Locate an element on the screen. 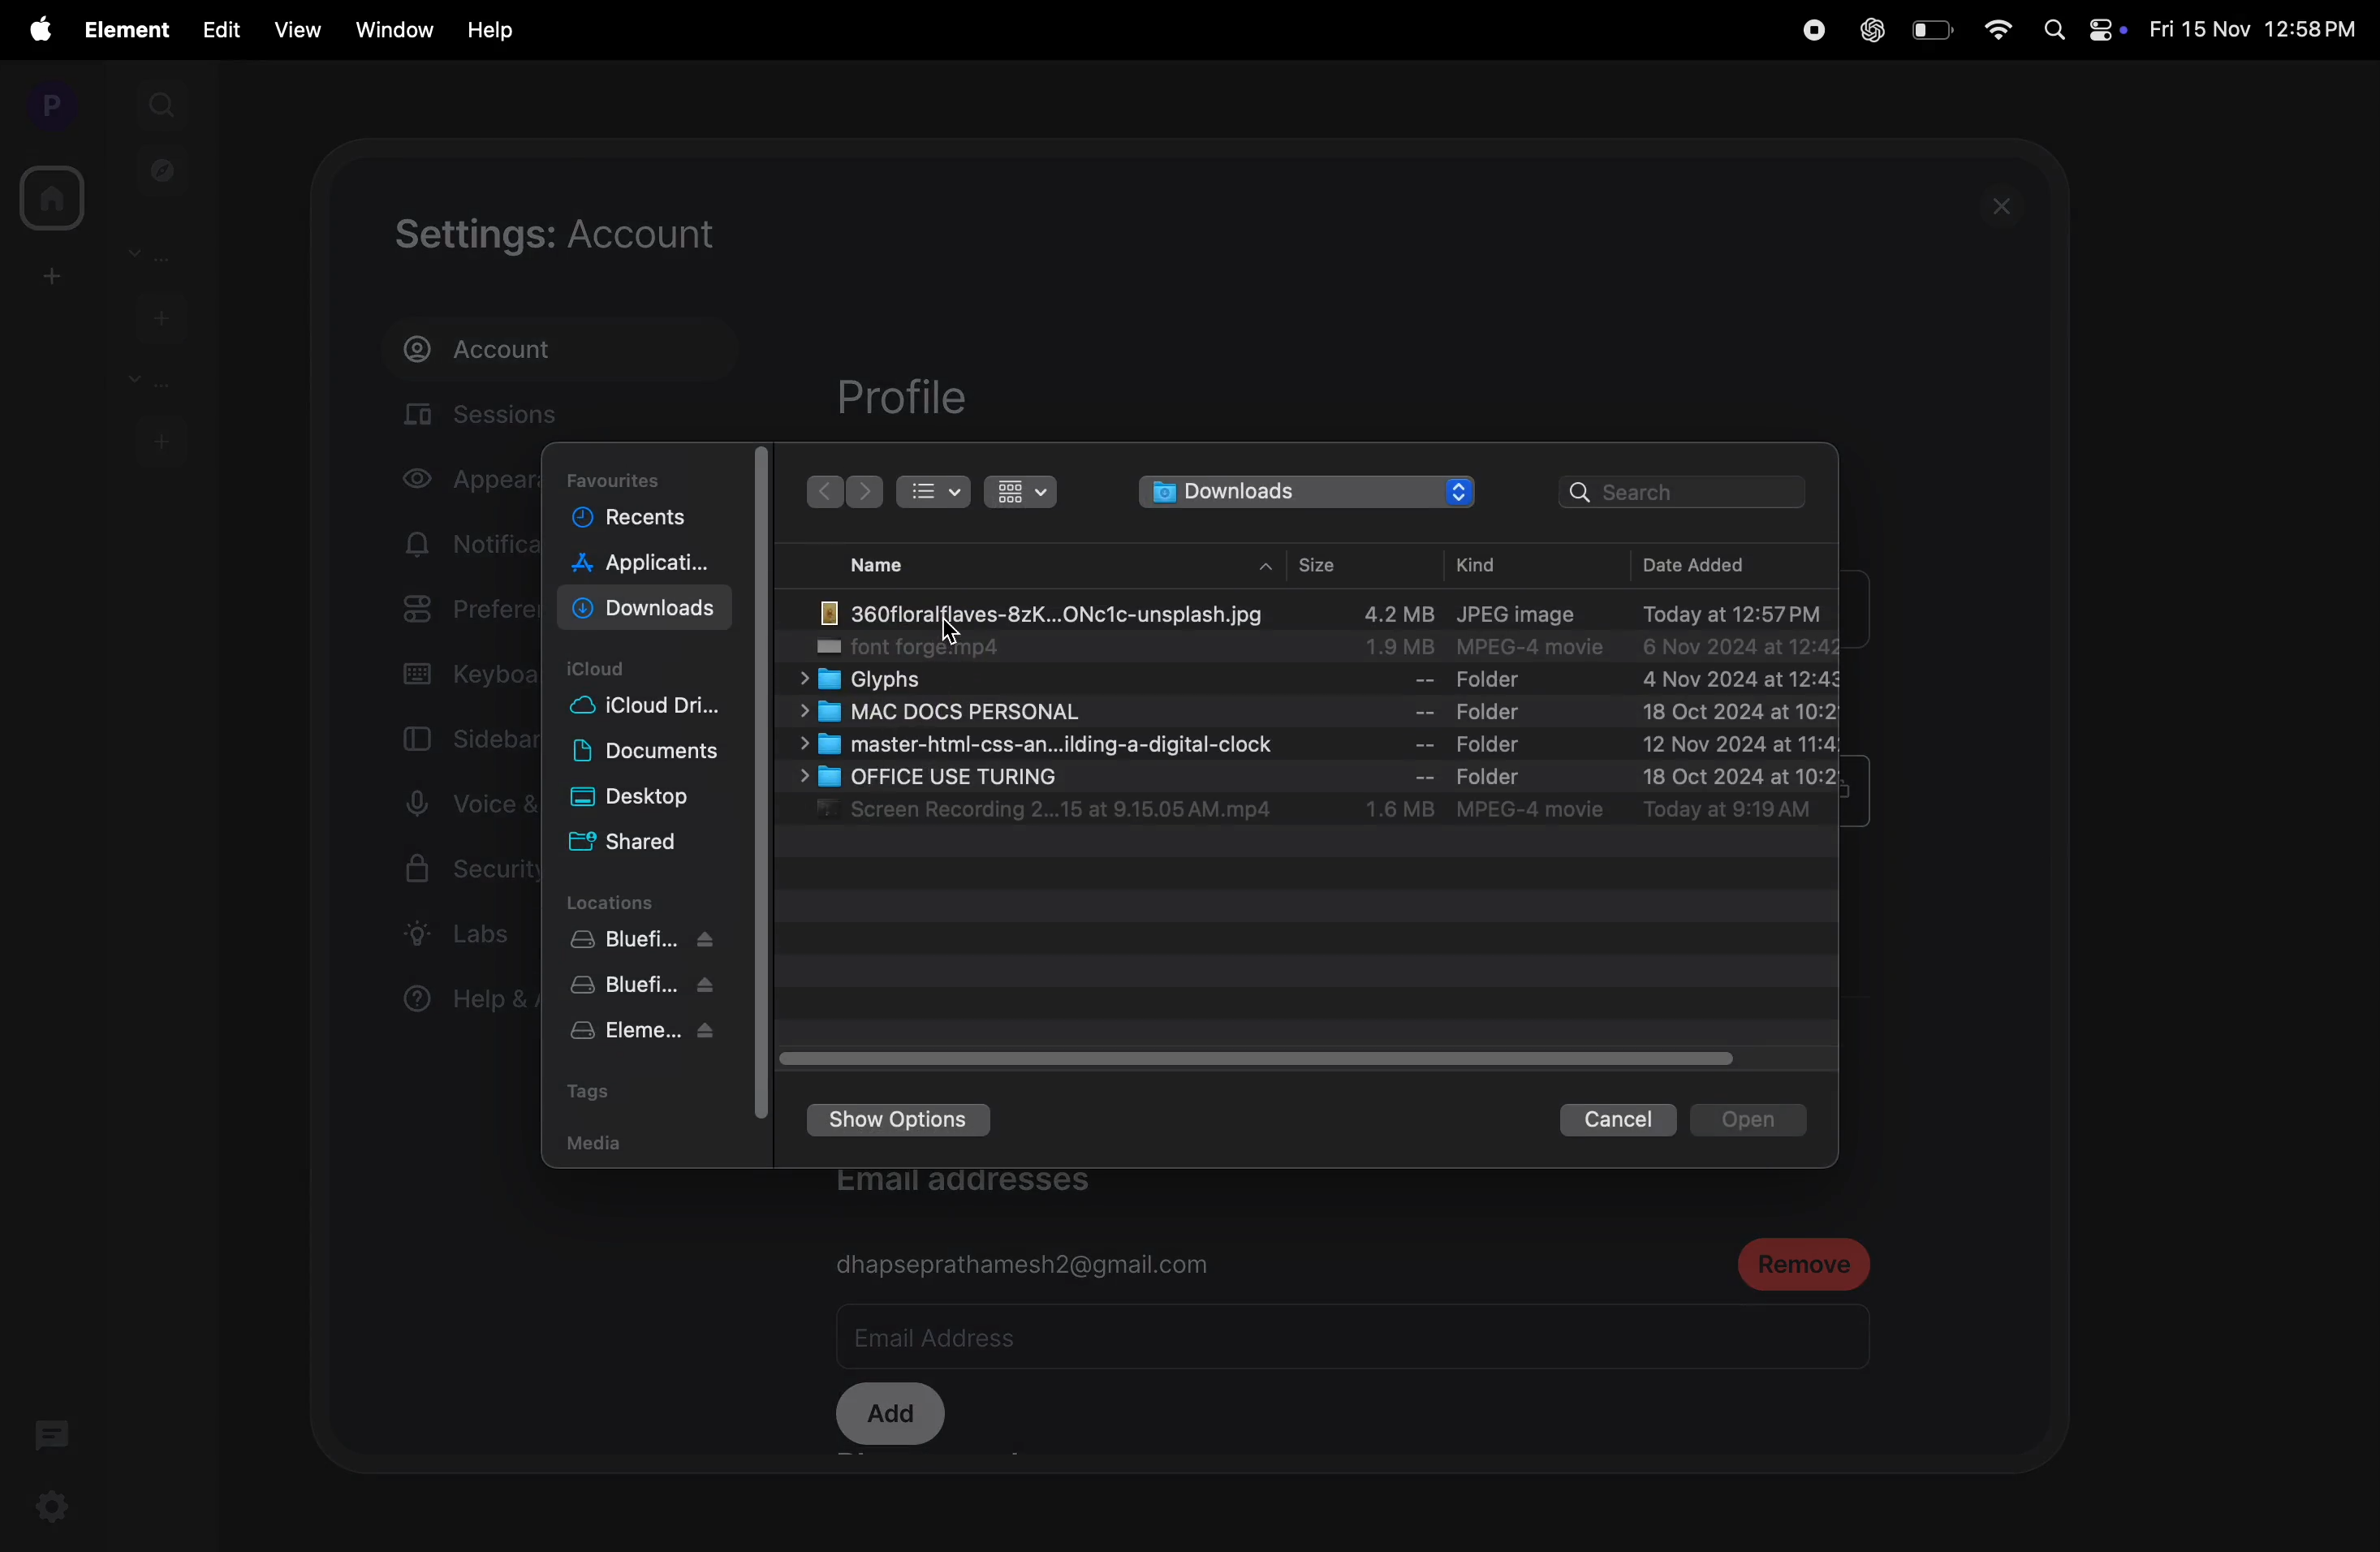 The height and width of the screenshot is (1552, 2380). search is located at coordinates (1690, 492).